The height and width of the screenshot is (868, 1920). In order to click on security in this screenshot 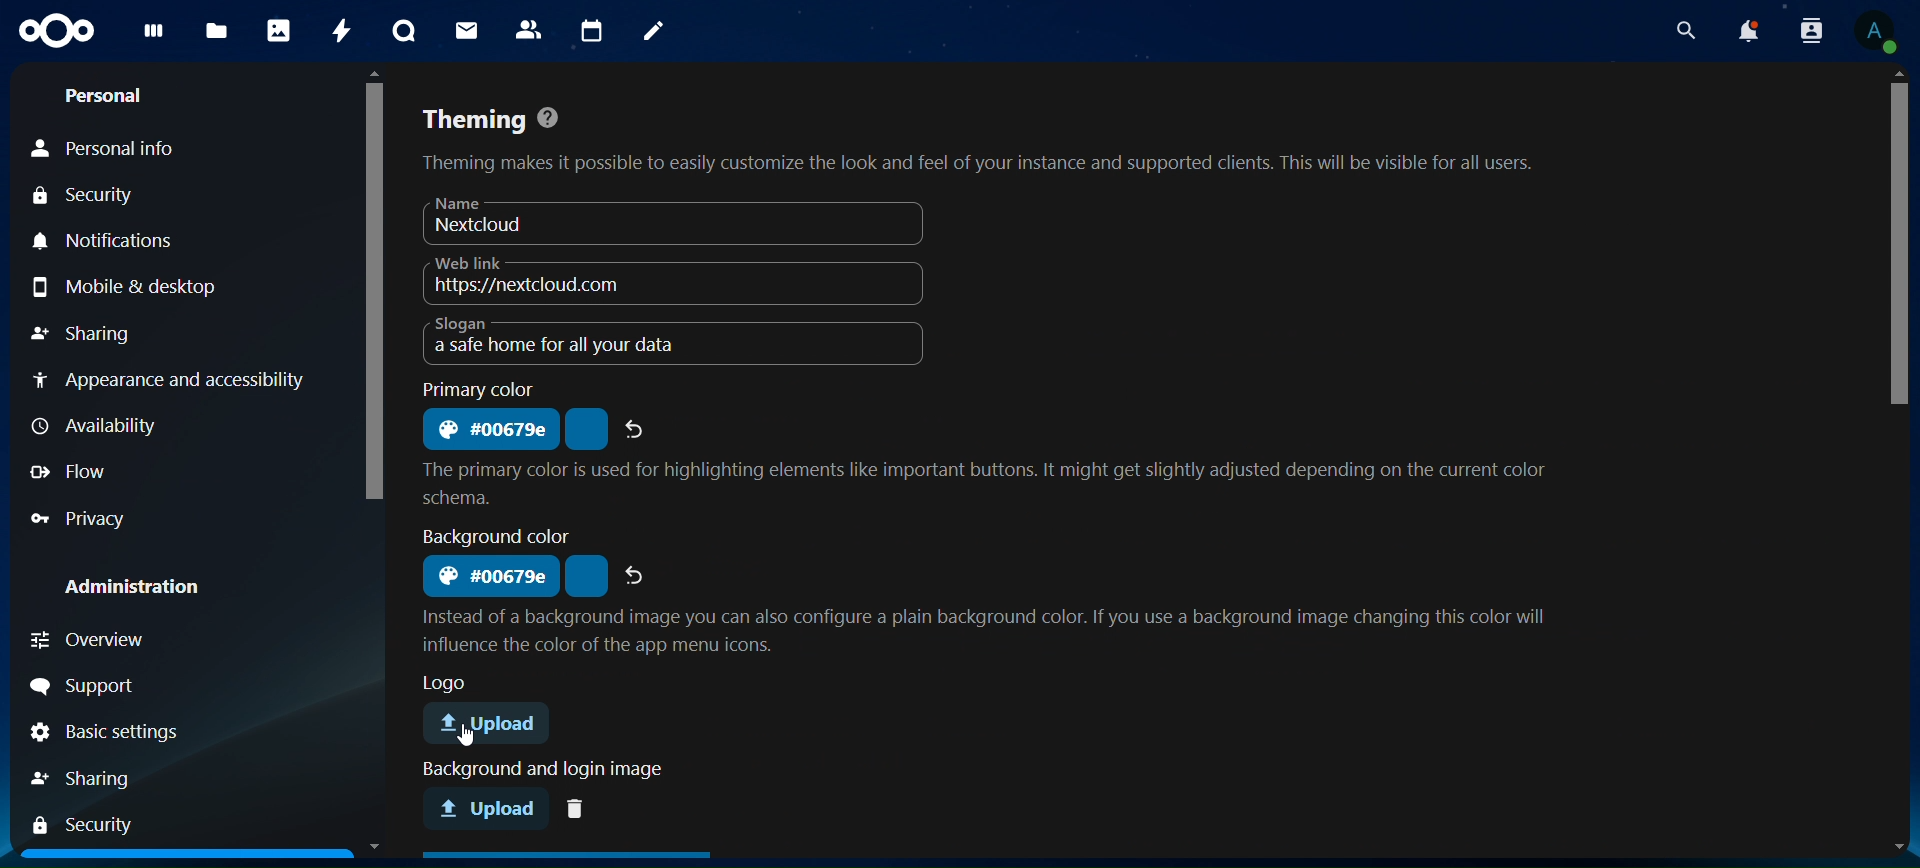, I will do `click(95, 195)`.